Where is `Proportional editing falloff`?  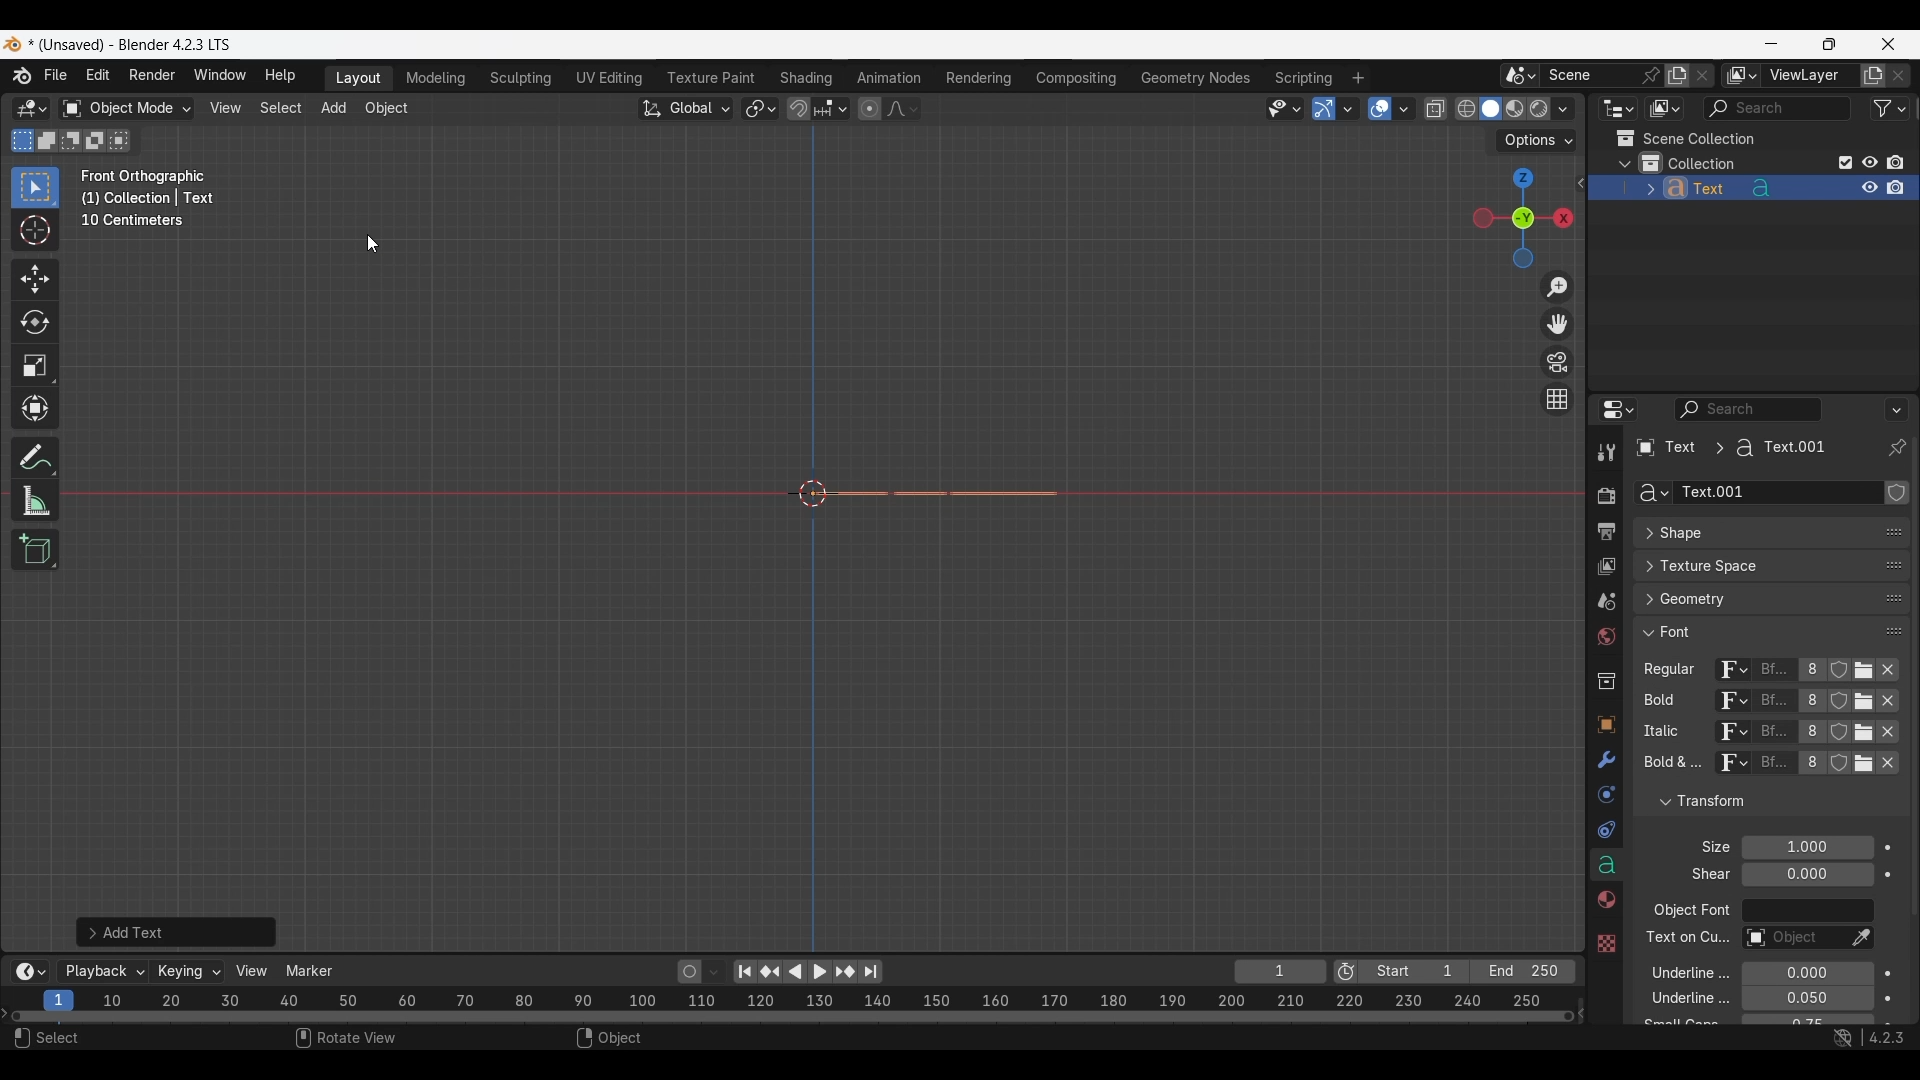 Proportional editing falloff is located at coordinates (903, 108).